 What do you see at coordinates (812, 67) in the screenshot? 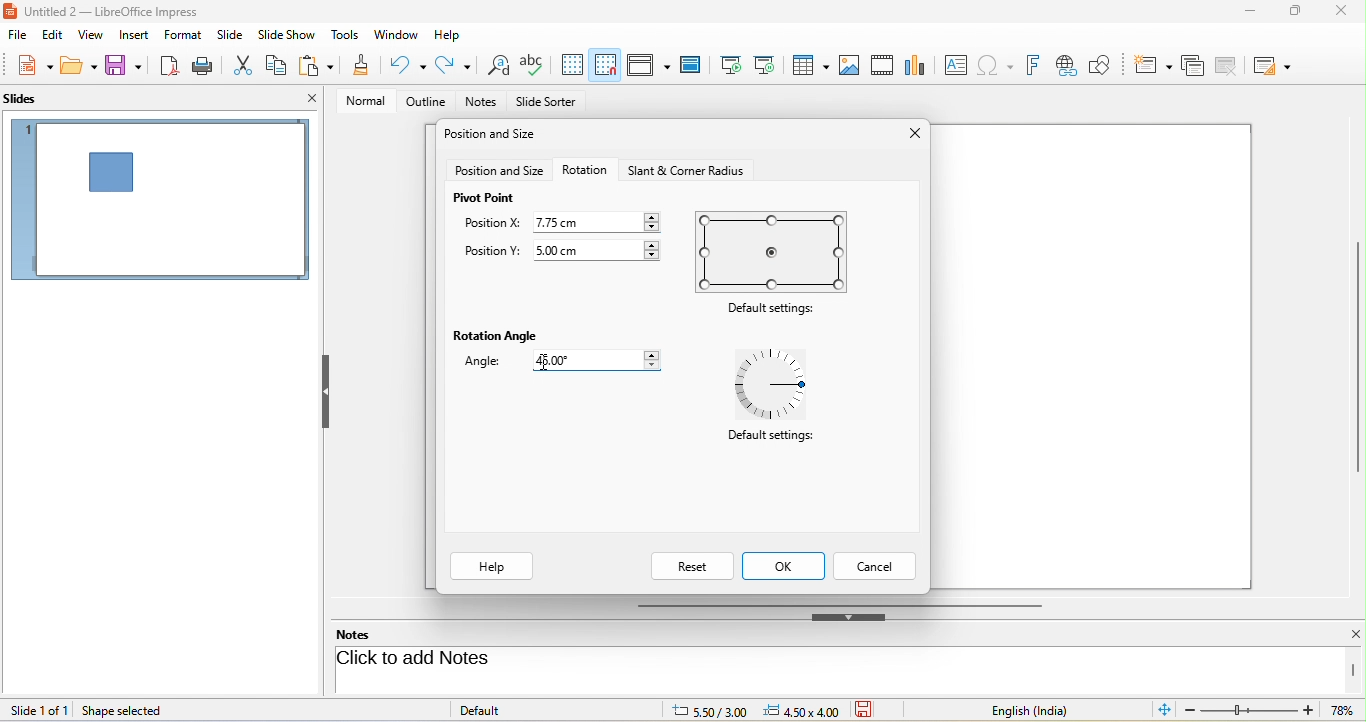
I see `table` at bounding box center [812, 67].